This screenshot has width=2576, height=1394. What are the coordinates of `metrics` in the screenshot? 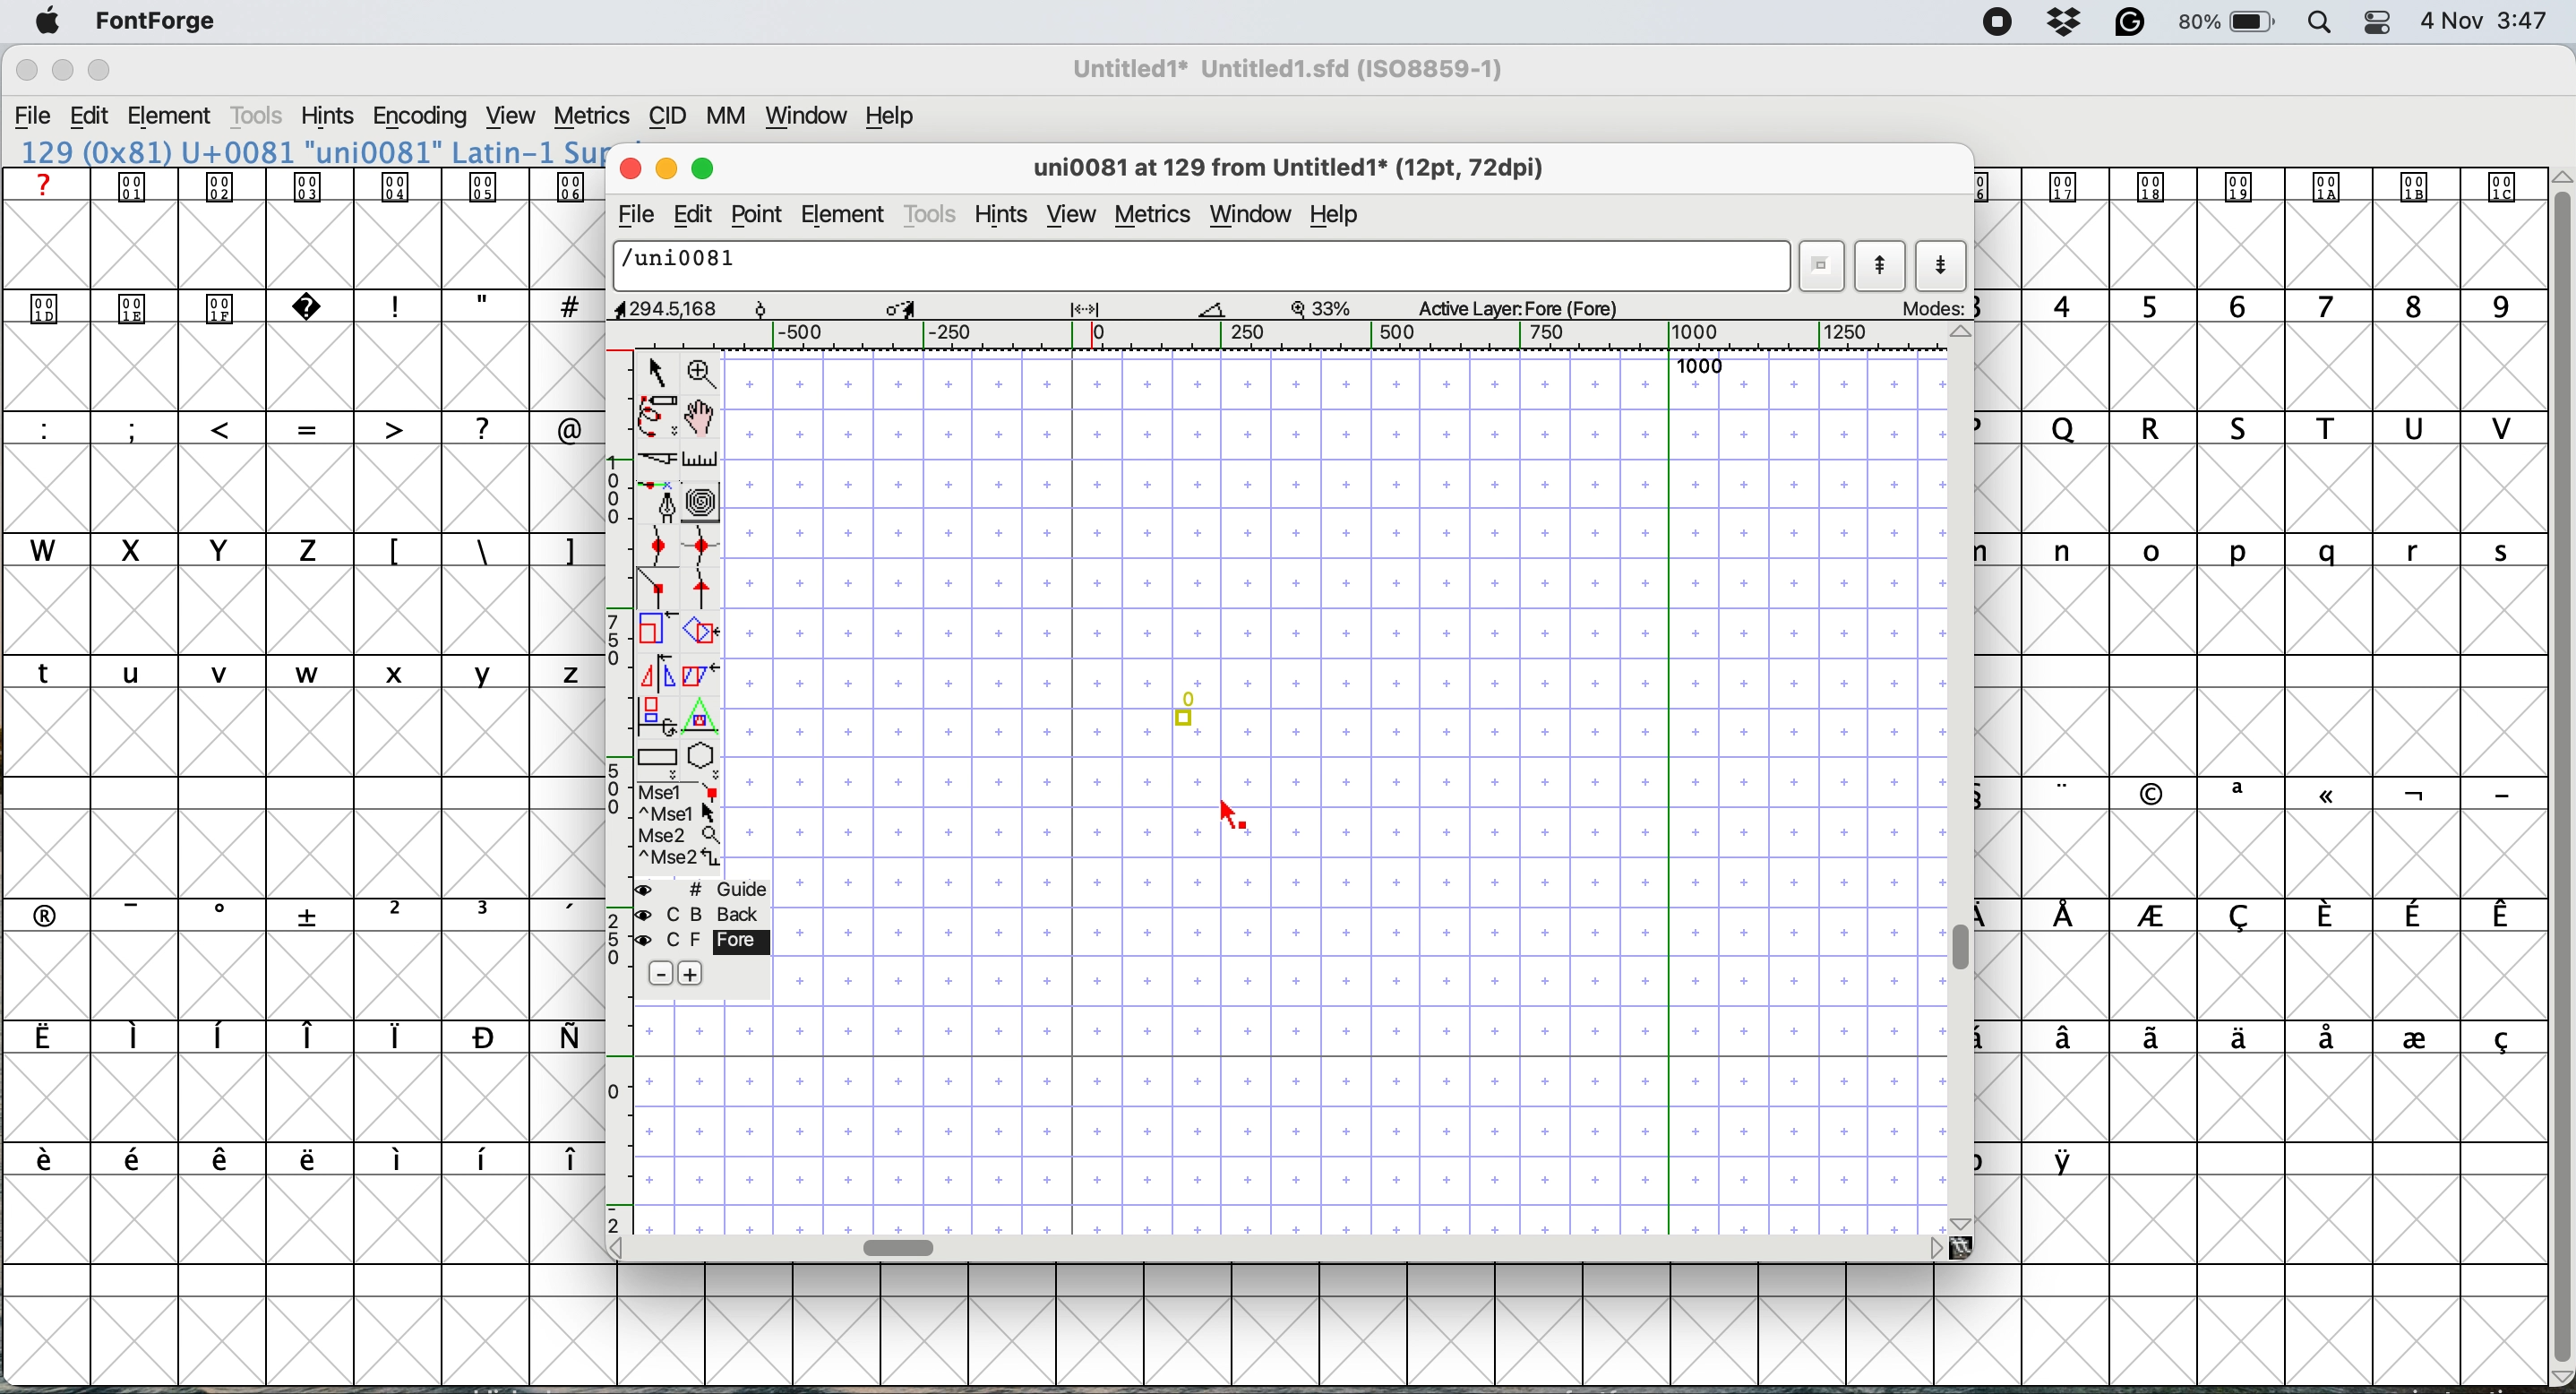 It's located at (1154, 214).